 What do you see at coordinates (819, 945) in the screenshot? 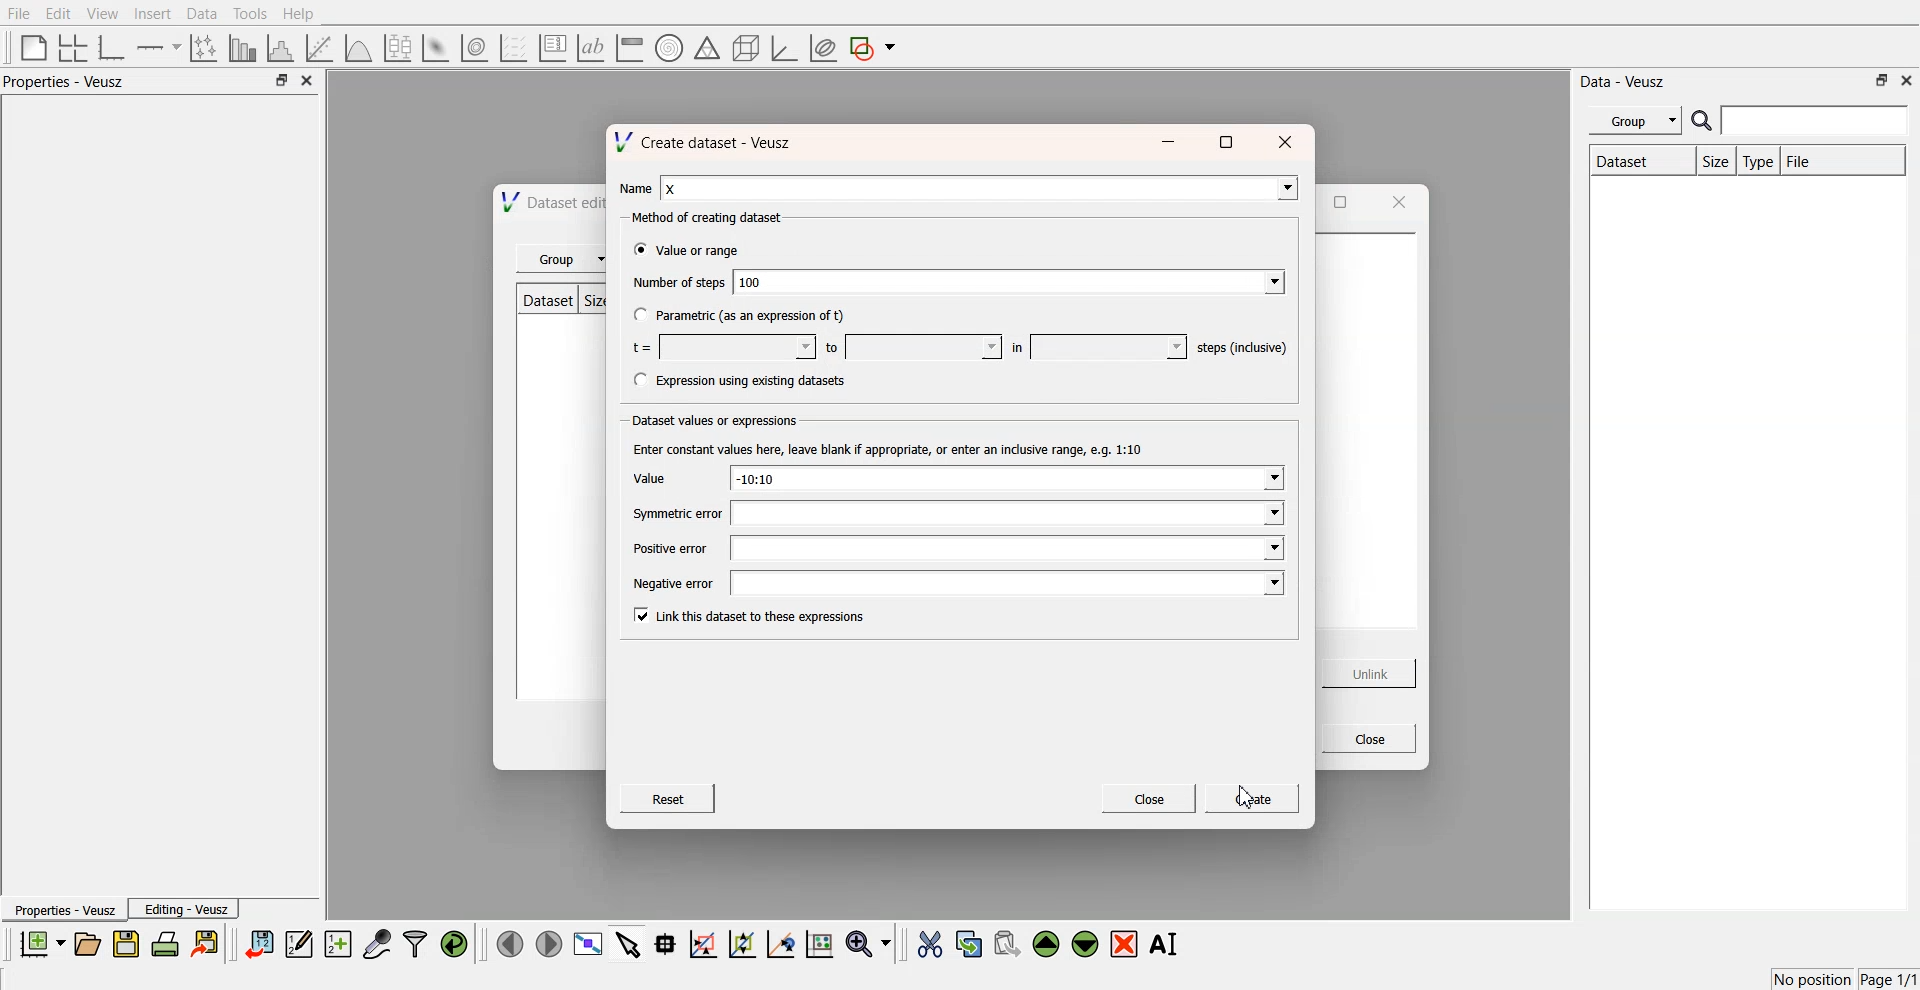
I see `reset the graph axes` at bounding box center [819, 945].